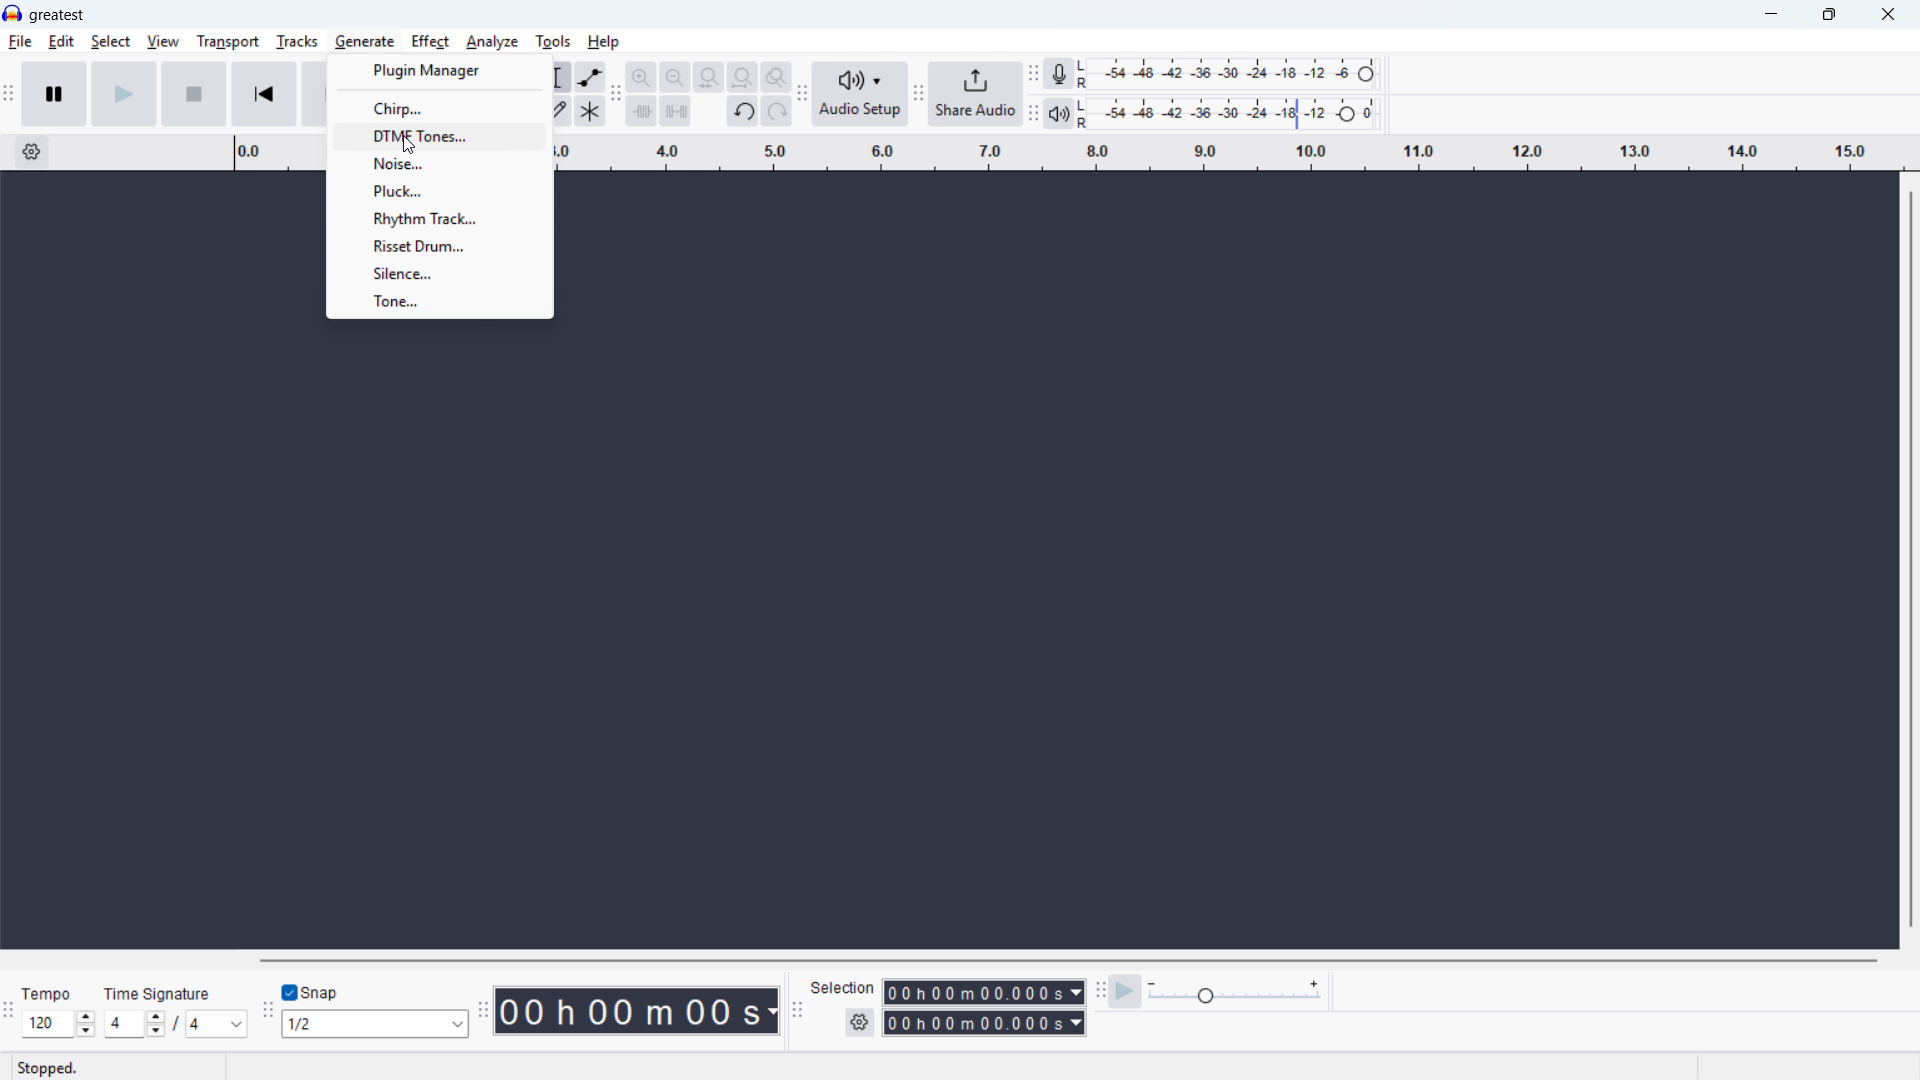  I want to click on tracks, so click(296, 41).